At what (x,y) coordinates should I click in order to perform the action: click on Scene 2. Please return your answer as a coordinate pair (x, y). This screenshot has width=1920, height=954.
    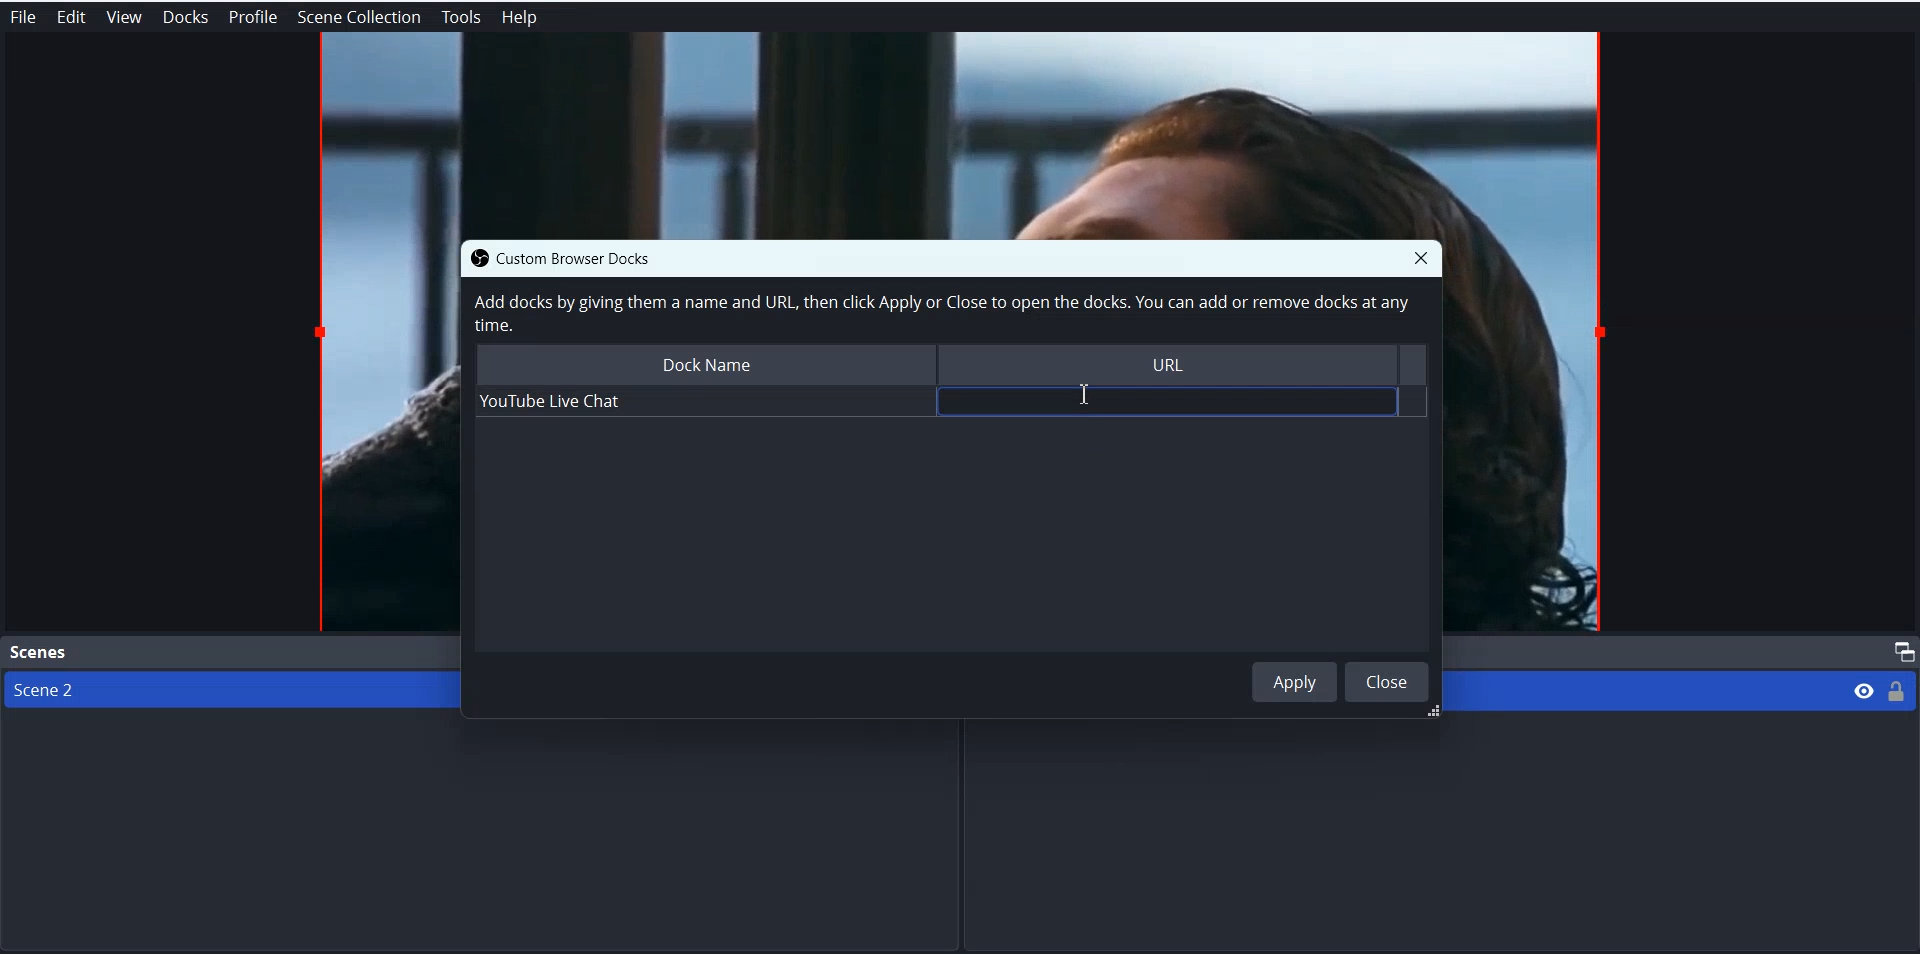
    Looking at the image, I should click on (221, 690).